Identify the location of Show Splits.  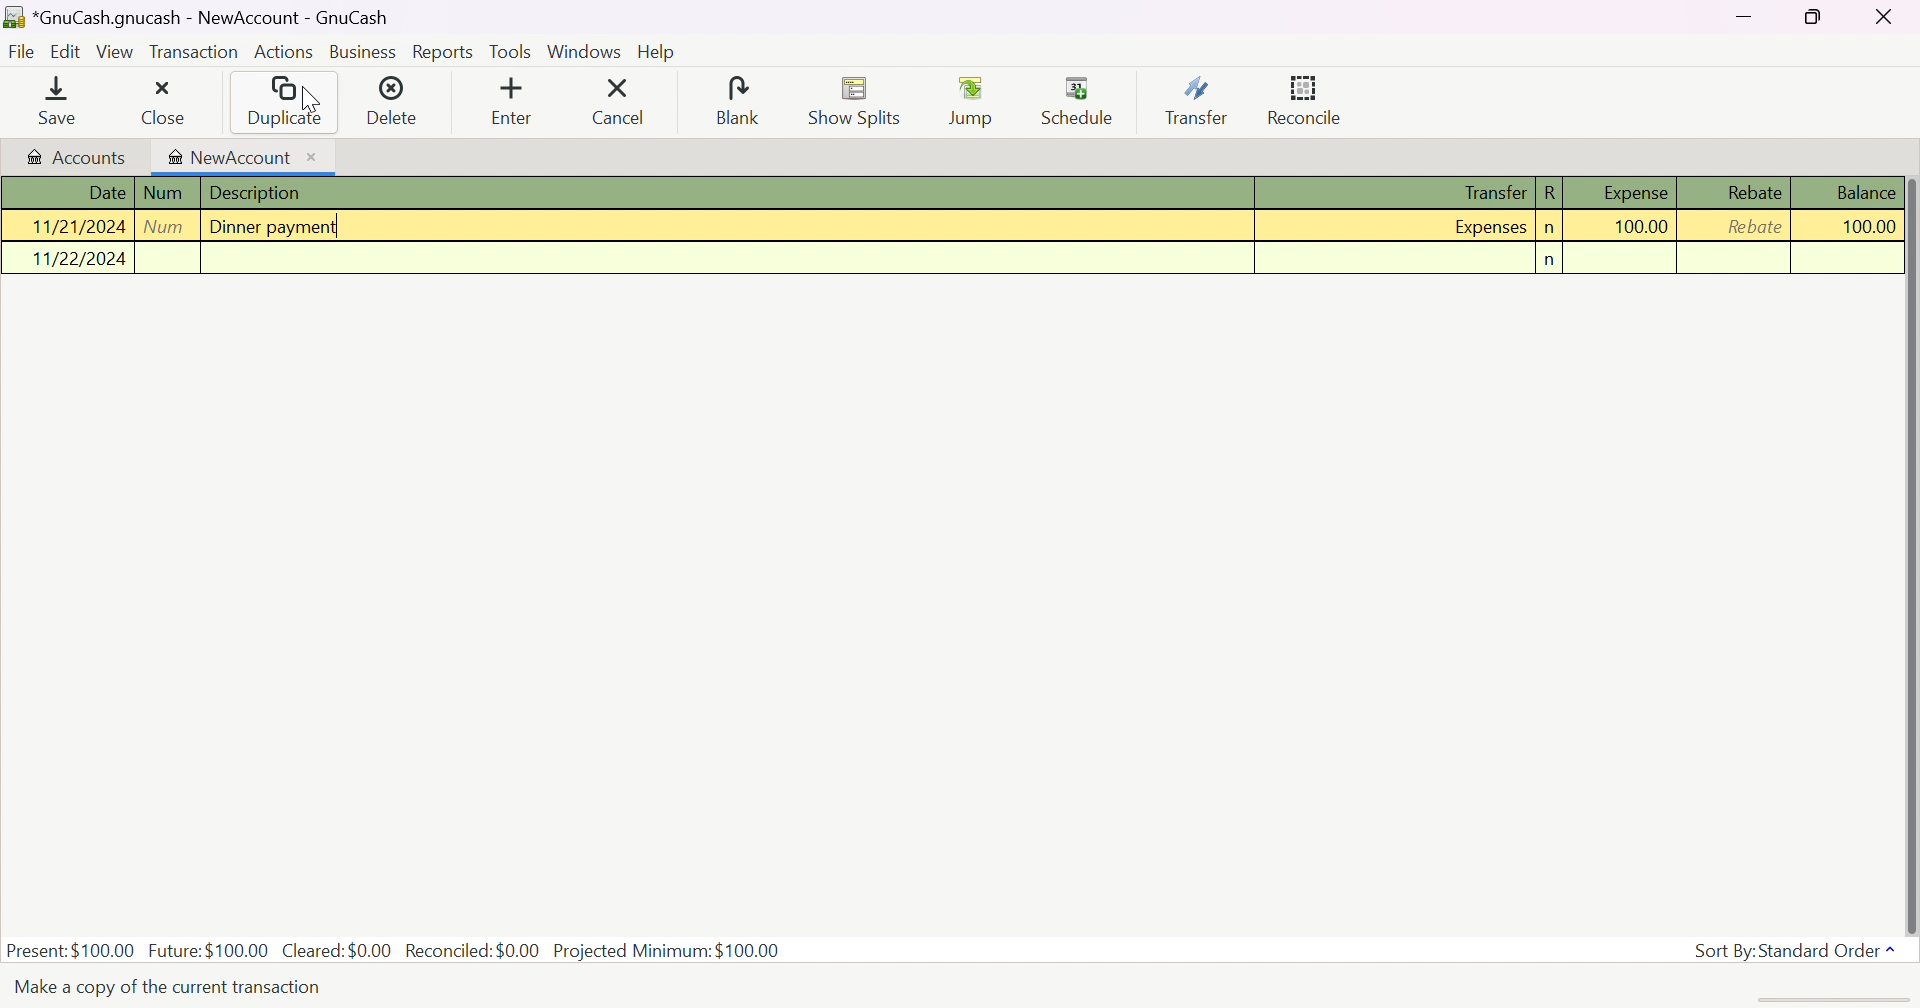
(851, 103).